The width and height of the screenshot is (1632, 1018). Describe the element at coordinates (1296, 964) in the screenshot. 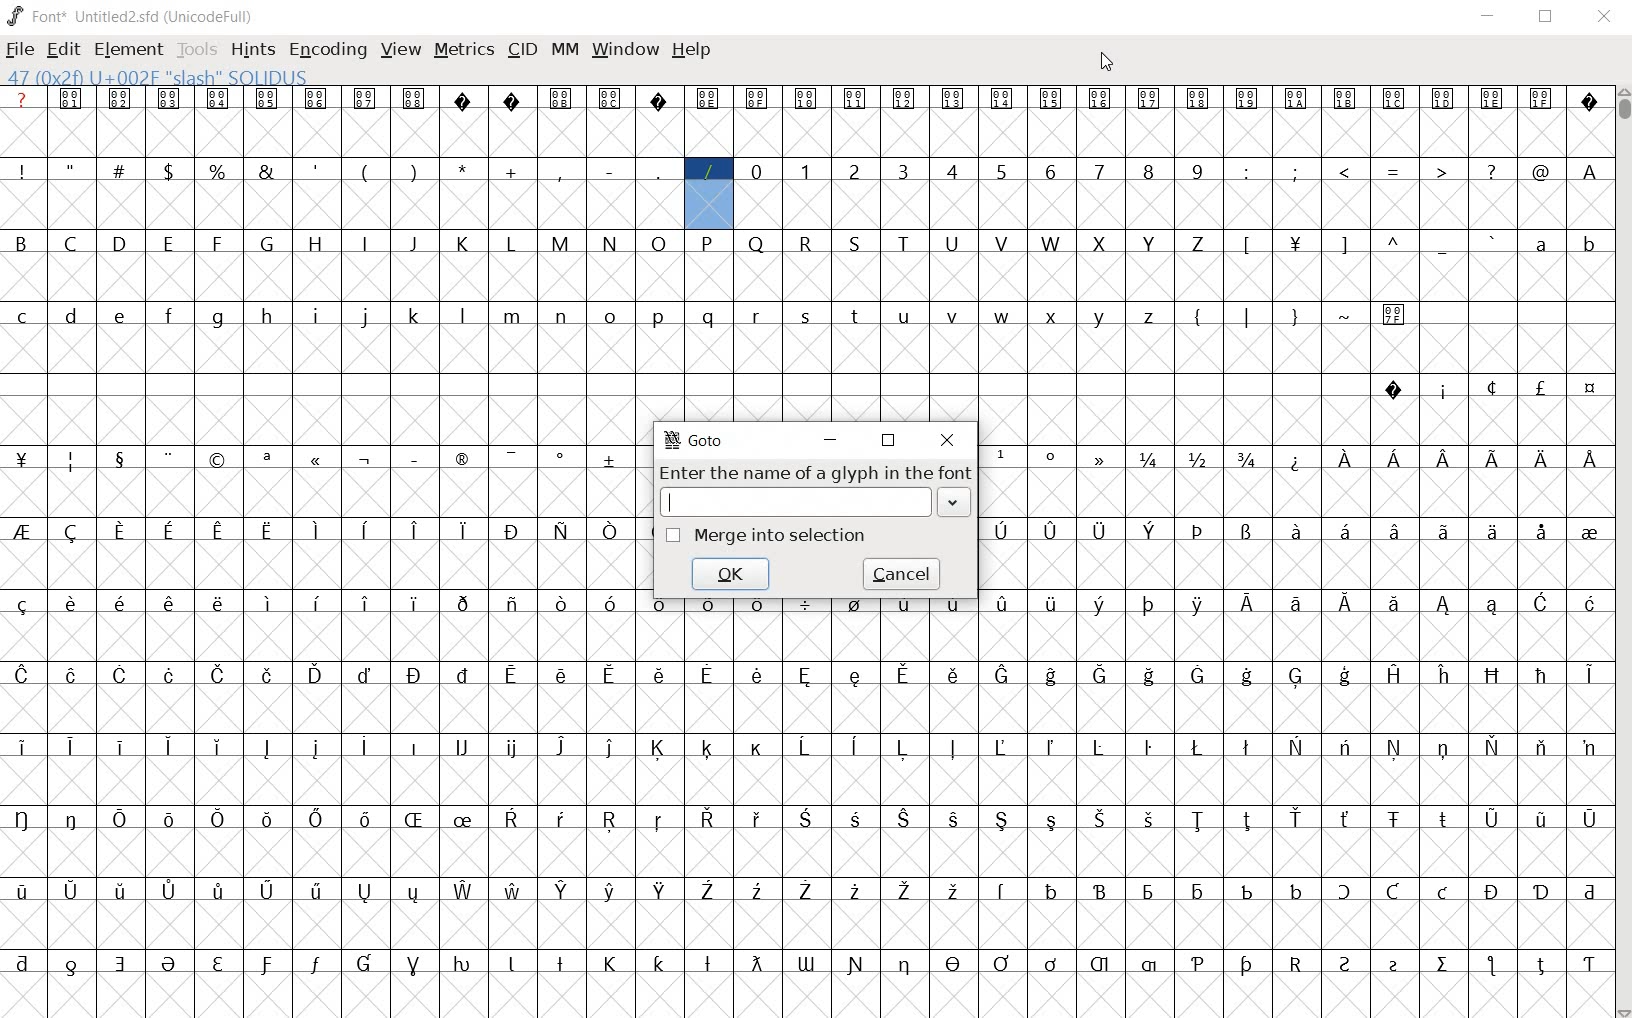

I see `glyph` at that location.